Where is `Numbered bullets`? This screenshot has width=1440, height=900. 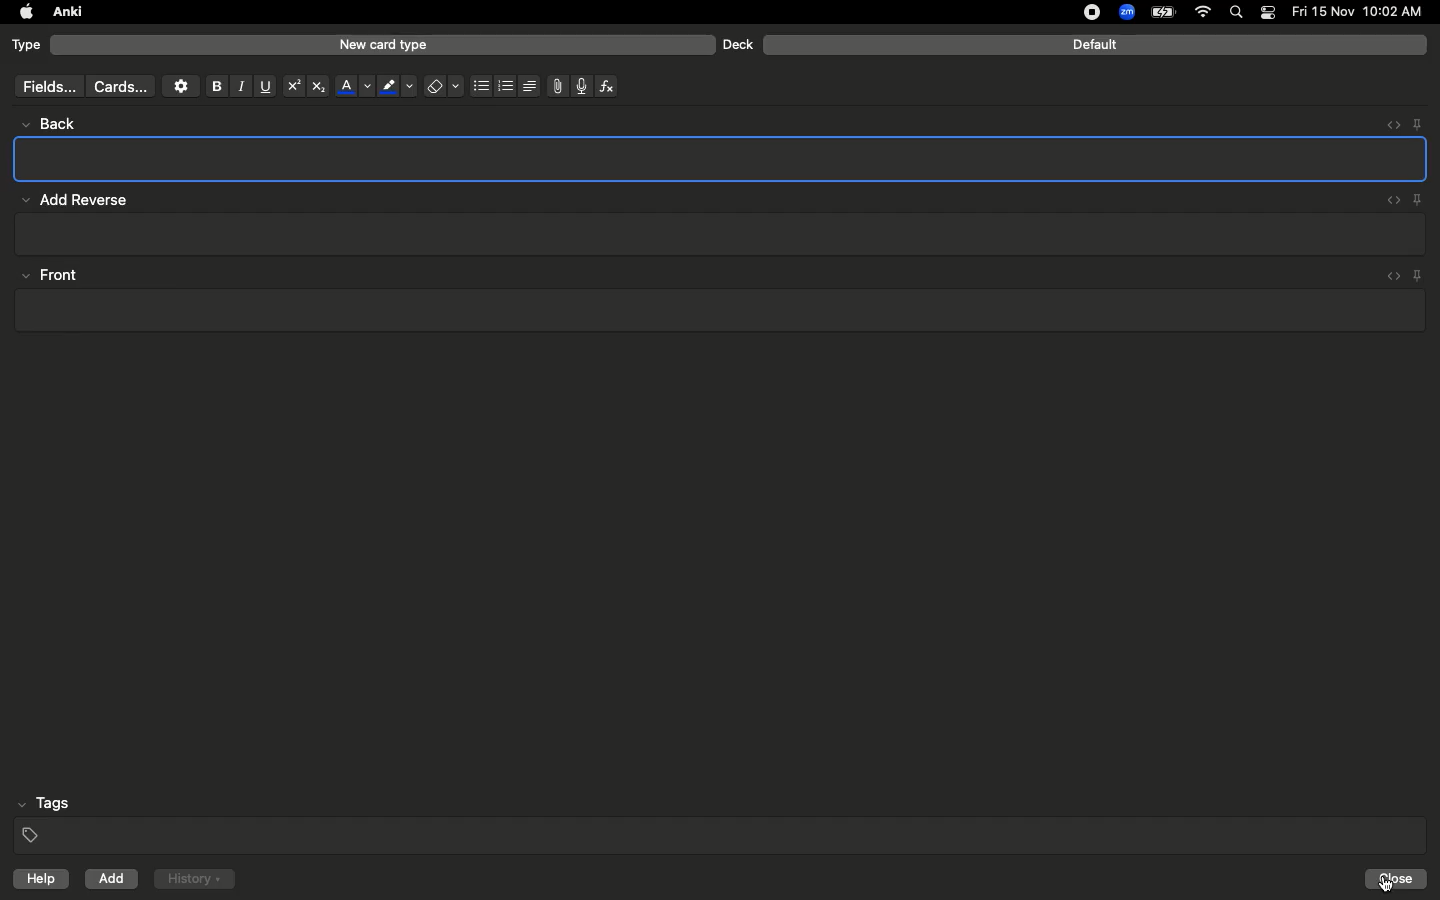
Numbered bullets is located at coordinates (506, 86).